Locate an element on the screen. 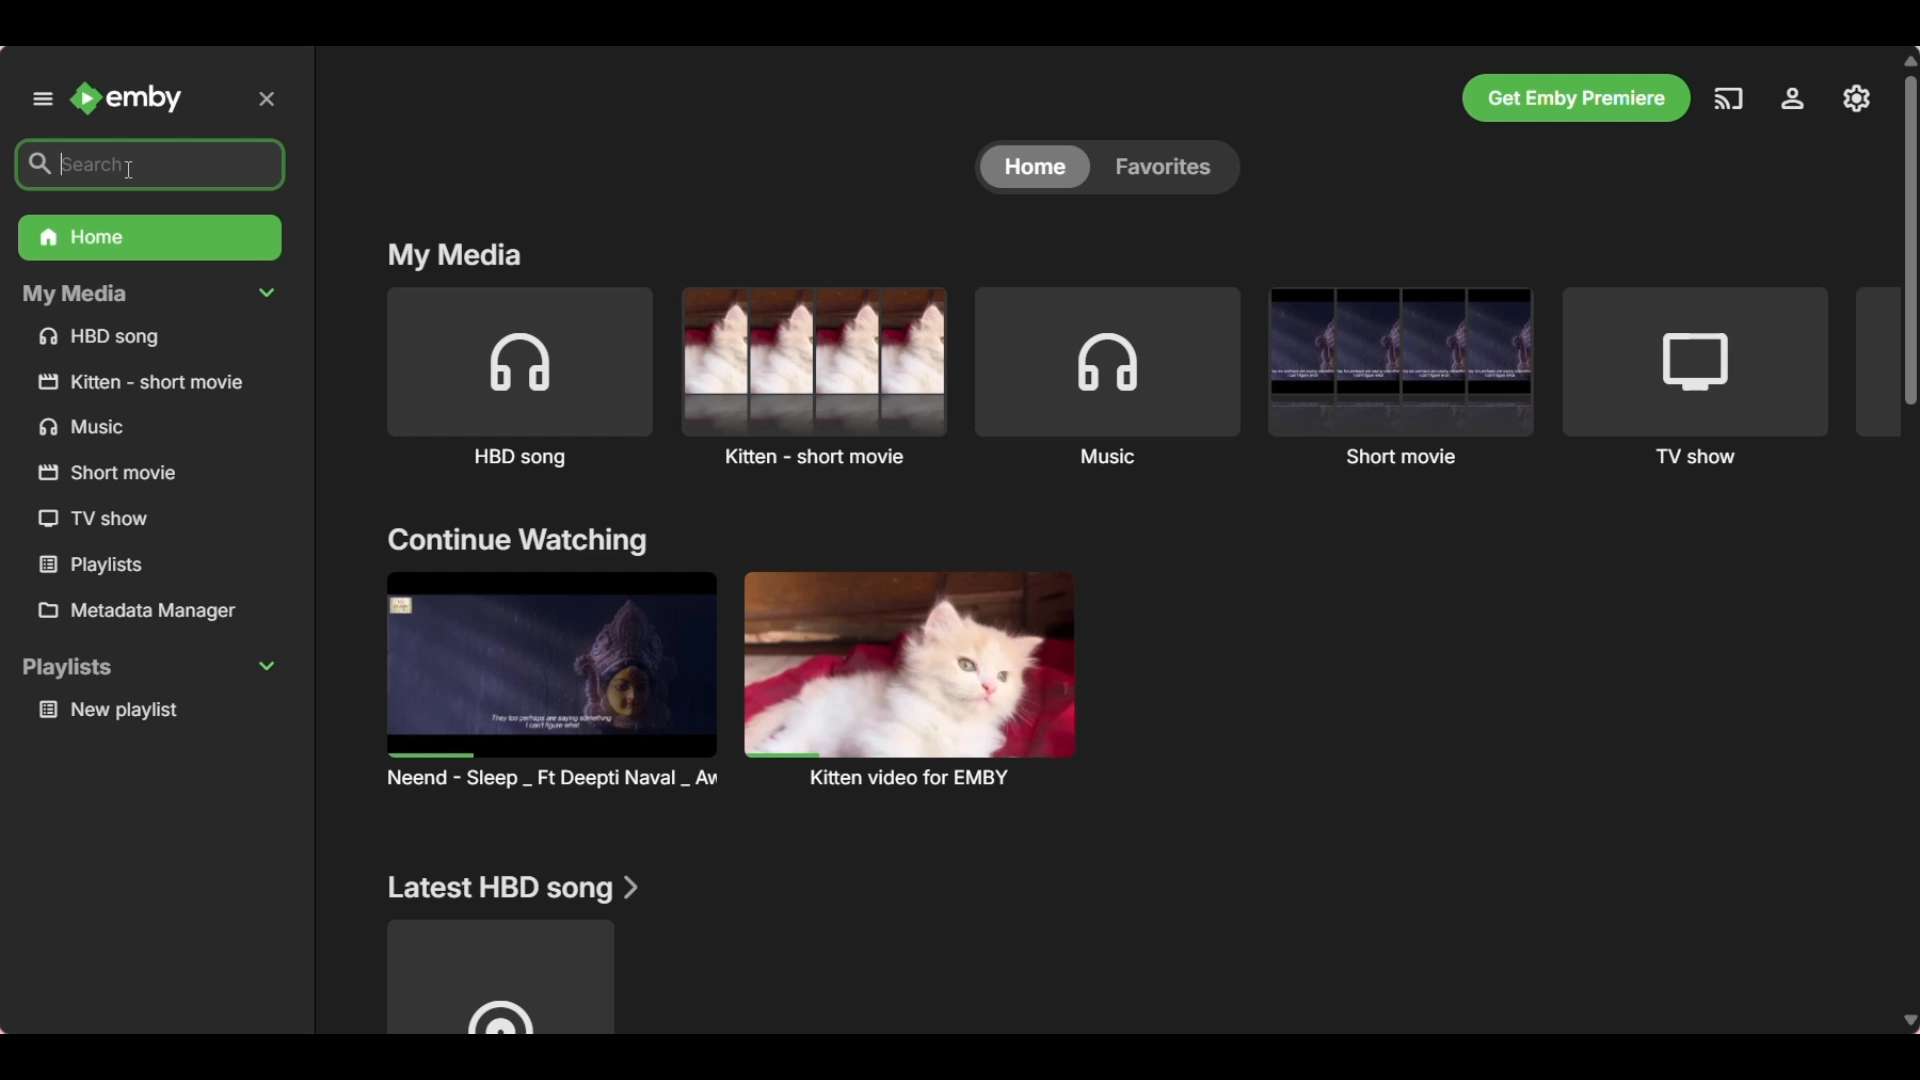 The height and width of the screenshot is (1080, 1920). Get Emby premier is located at coordinates (1578, 98).